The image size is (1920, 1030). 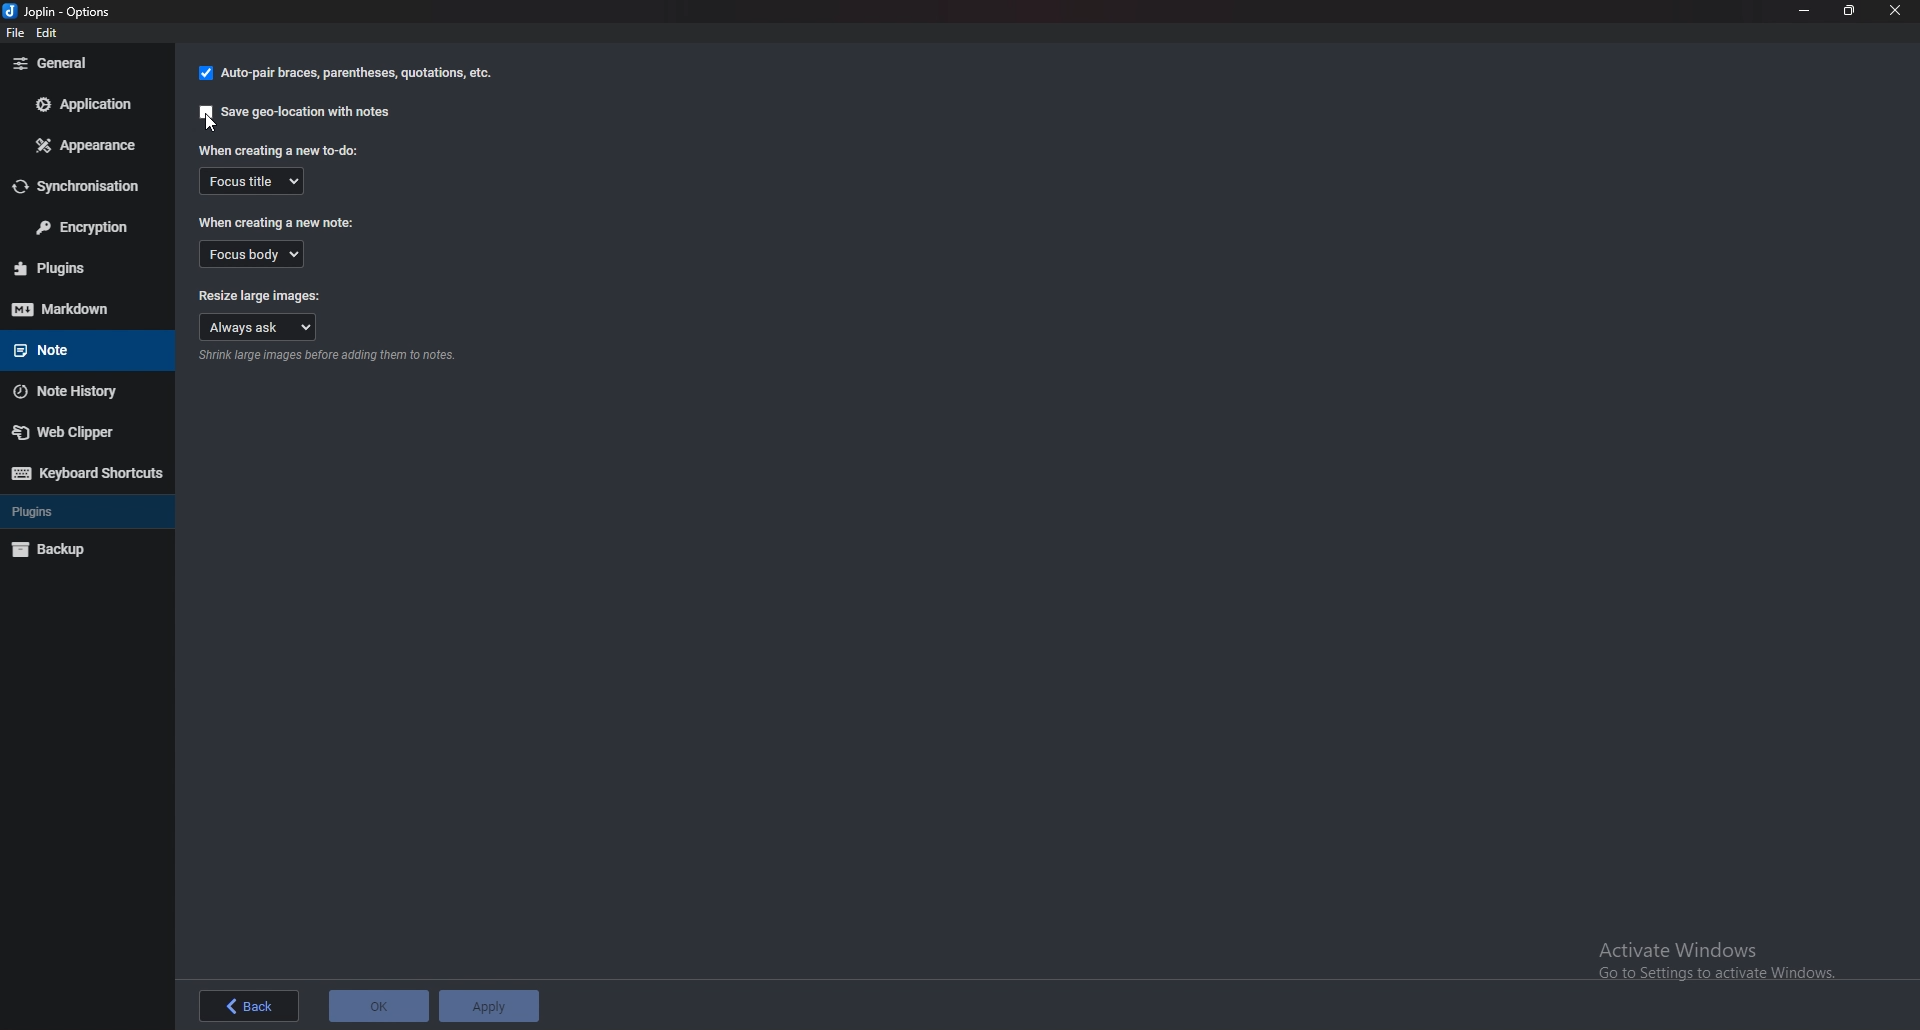 What do you see at coordinates (296, 114) in the screenshot?
I see `Save geo location with notes` at bounding box center [296, 114].